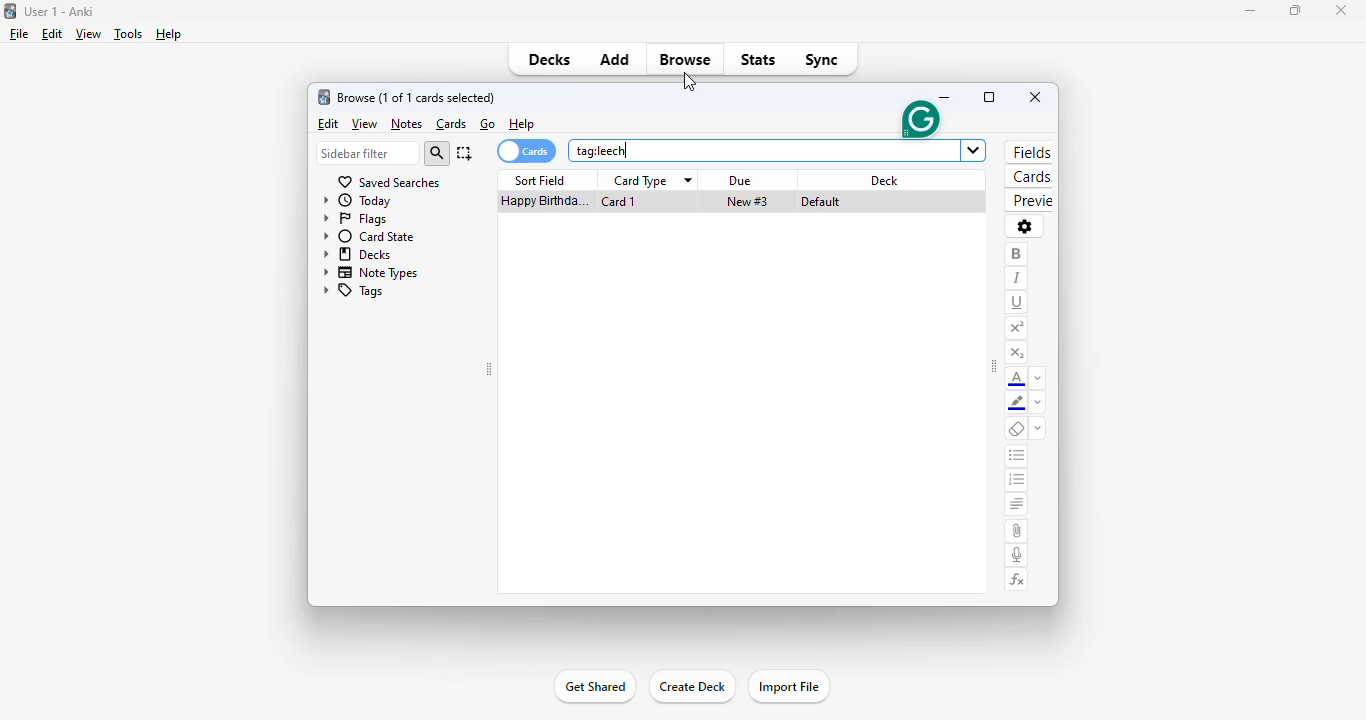 The width and height of the screenshot is (1366, 720). Describe the element at coordinates (354, 220) in the screenshot. I see `flags` at that location.